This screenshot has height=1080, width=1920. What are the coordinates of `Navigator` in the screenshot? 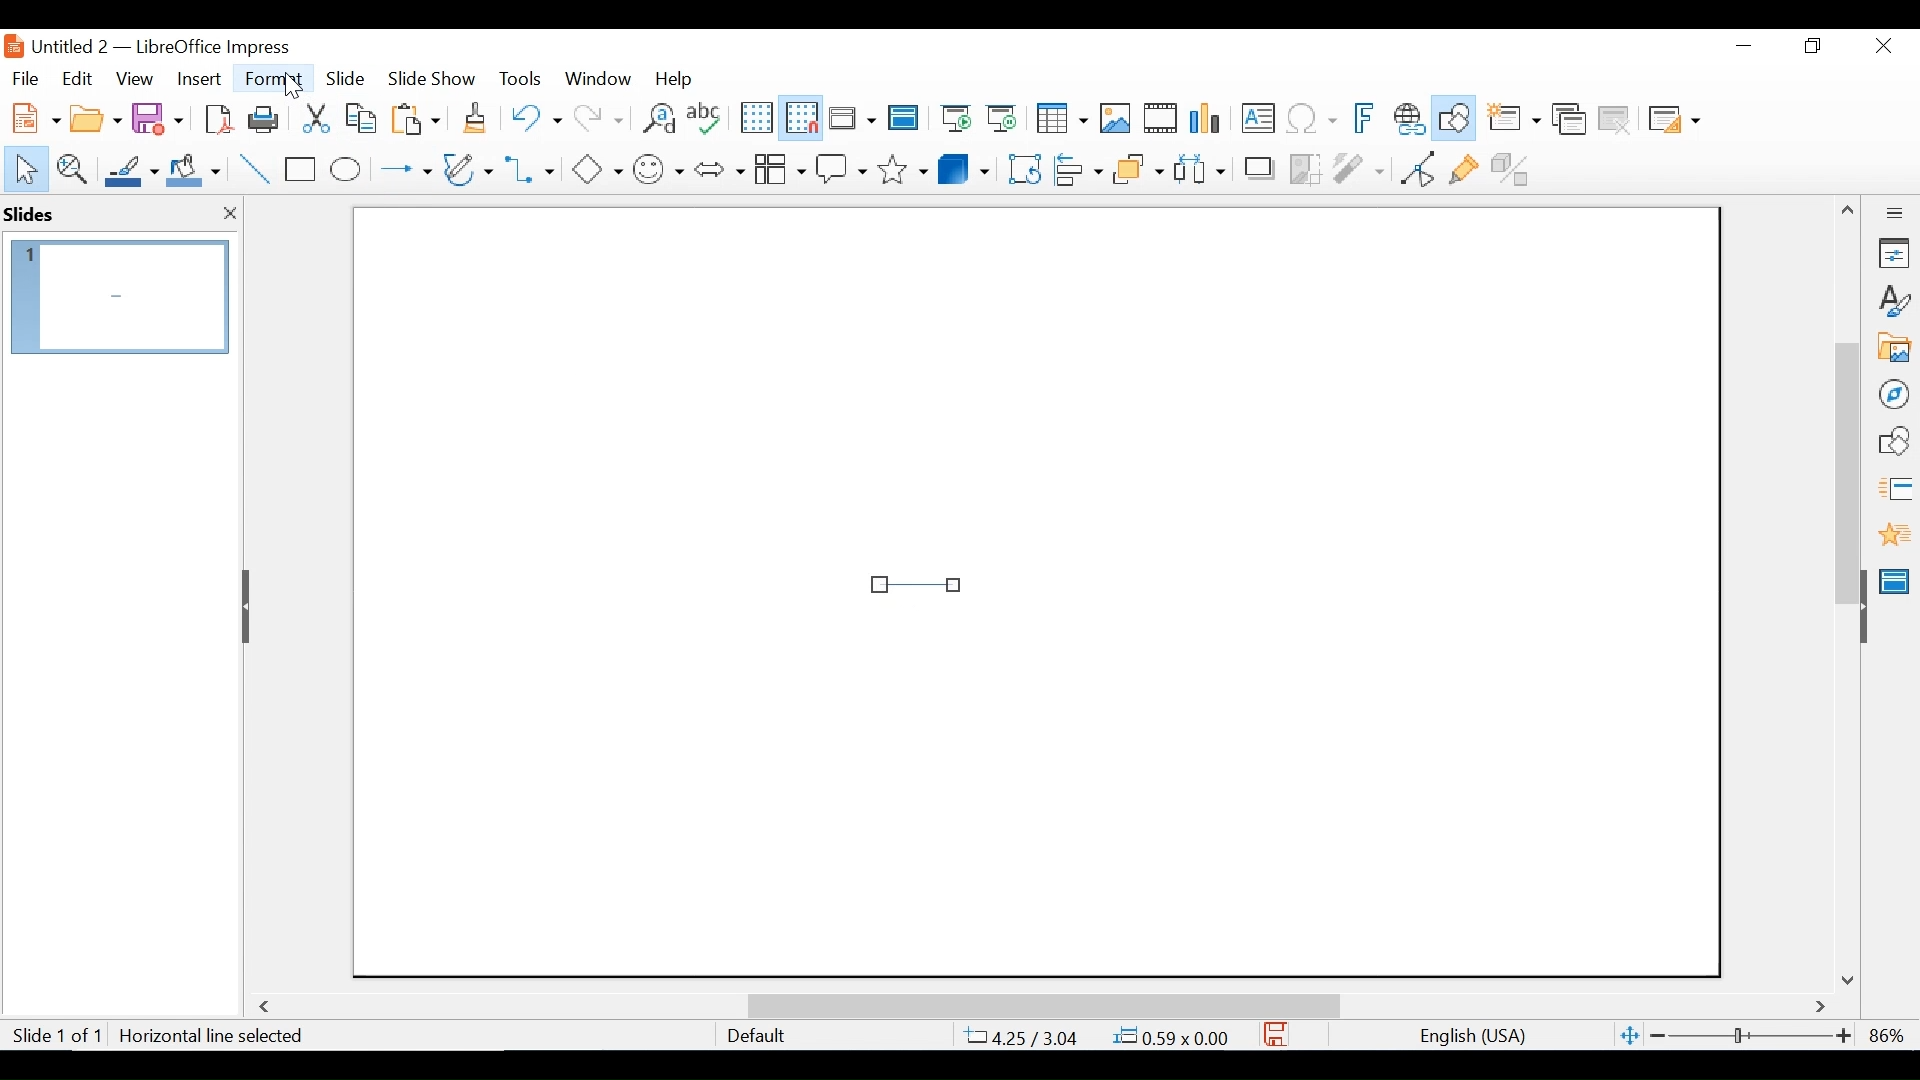 It's located at (1893, 393).